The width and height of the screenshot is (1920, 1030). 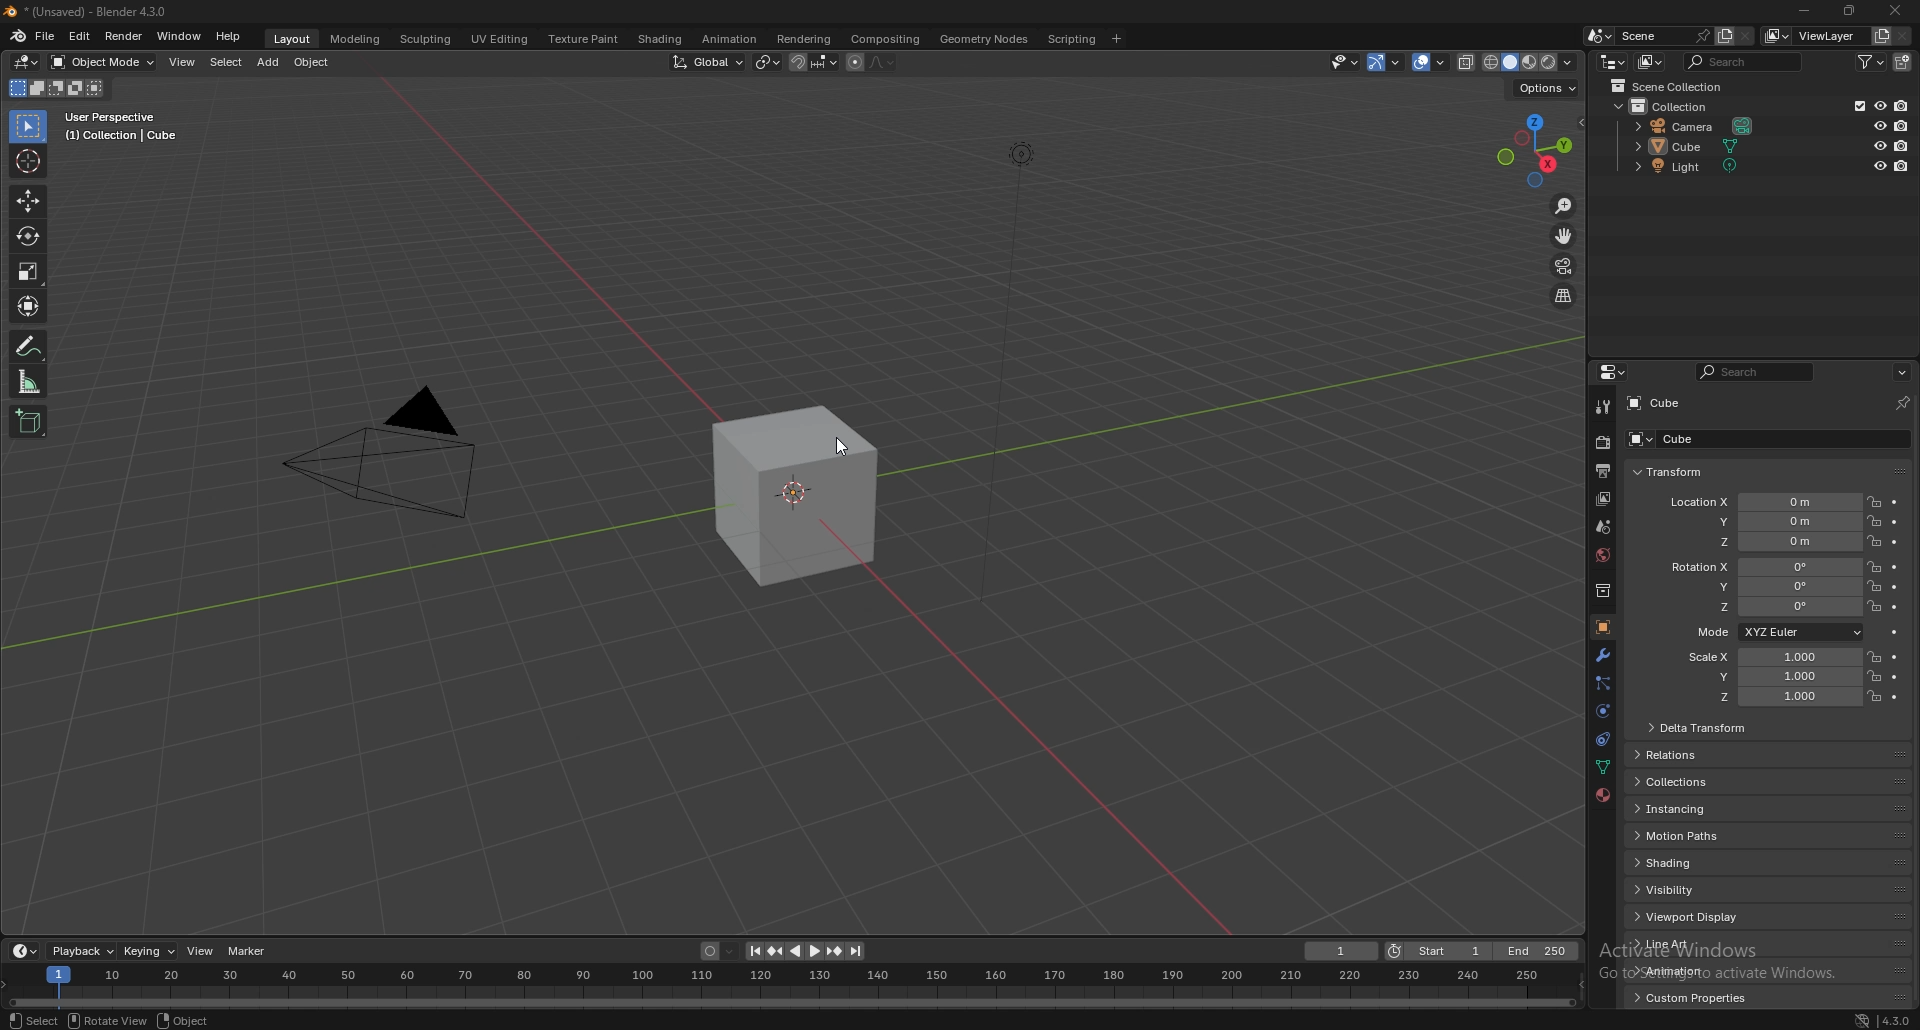 What do you see at coordinates (983, 39) in the screenshot?
I see `geometry nodes` at bounding box center [983, 39].